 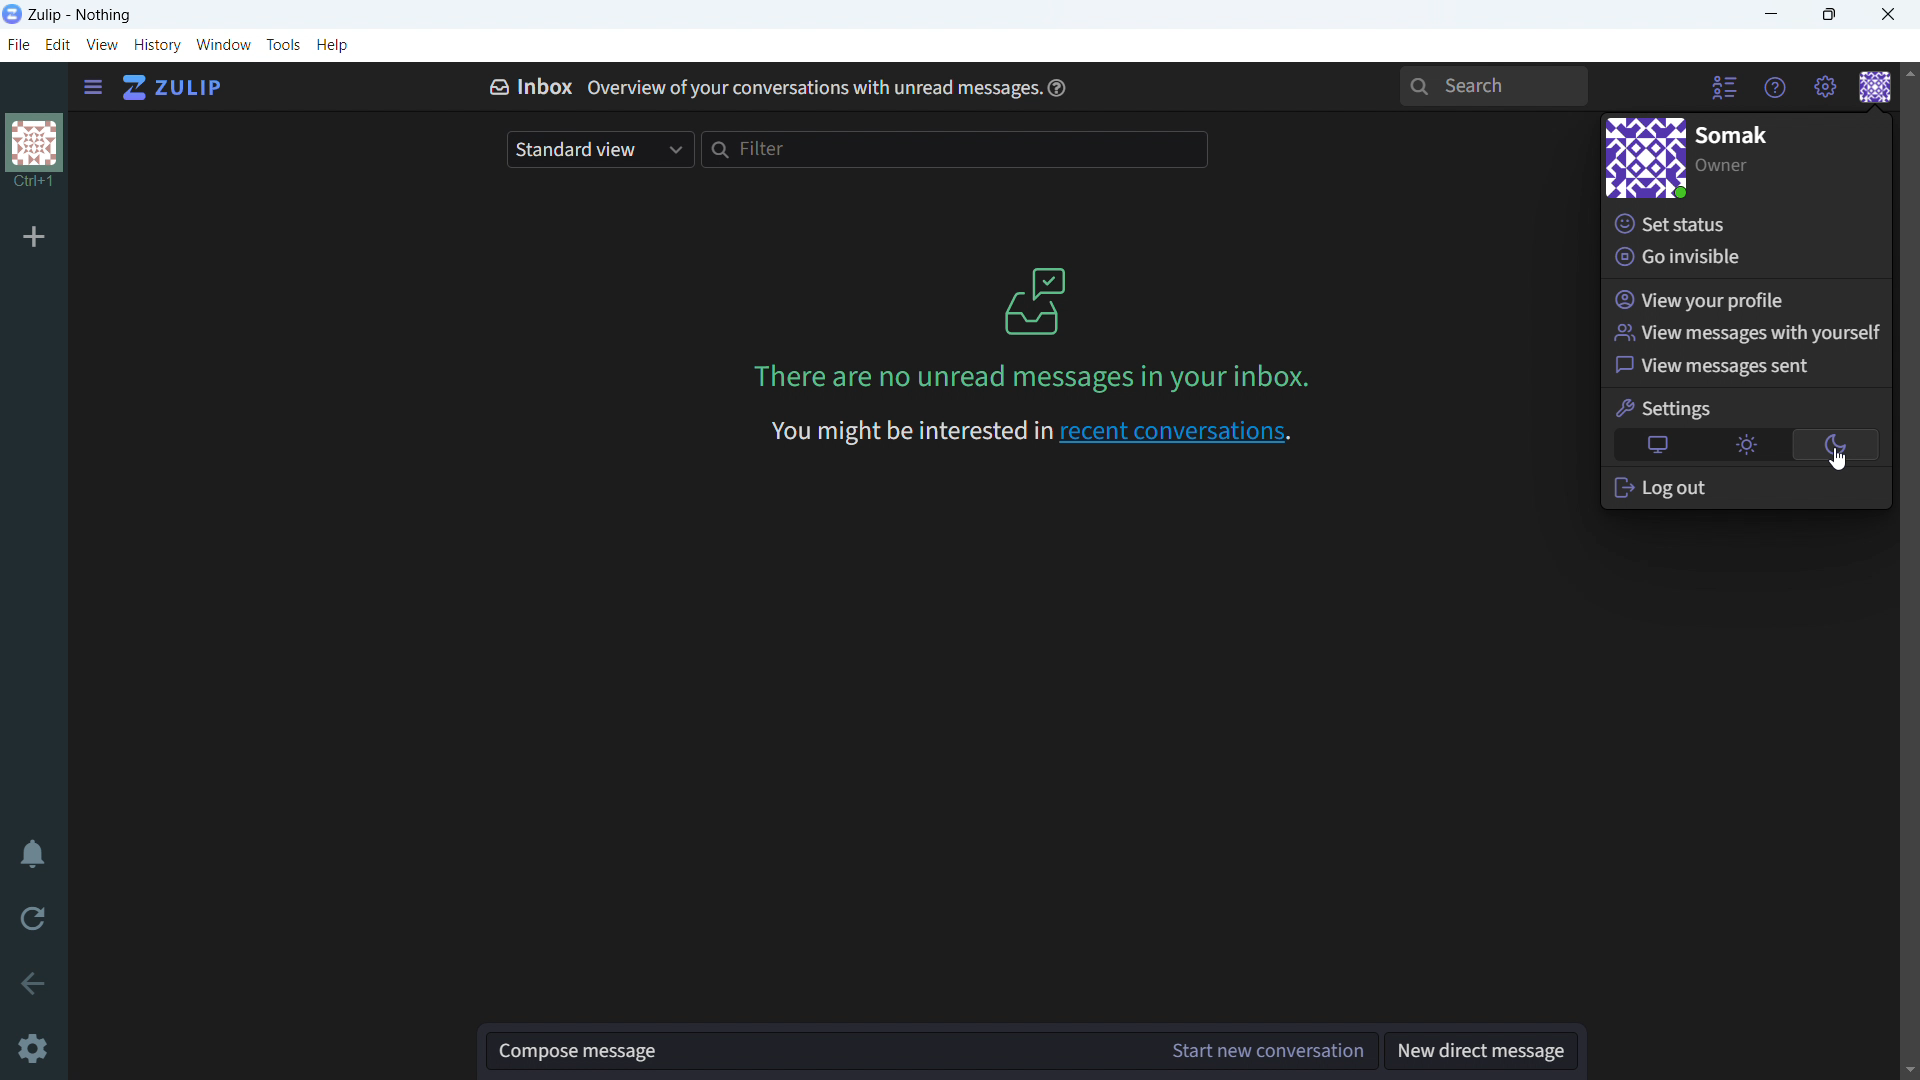 I want to click on light theme, so click(x=1750, y=444).